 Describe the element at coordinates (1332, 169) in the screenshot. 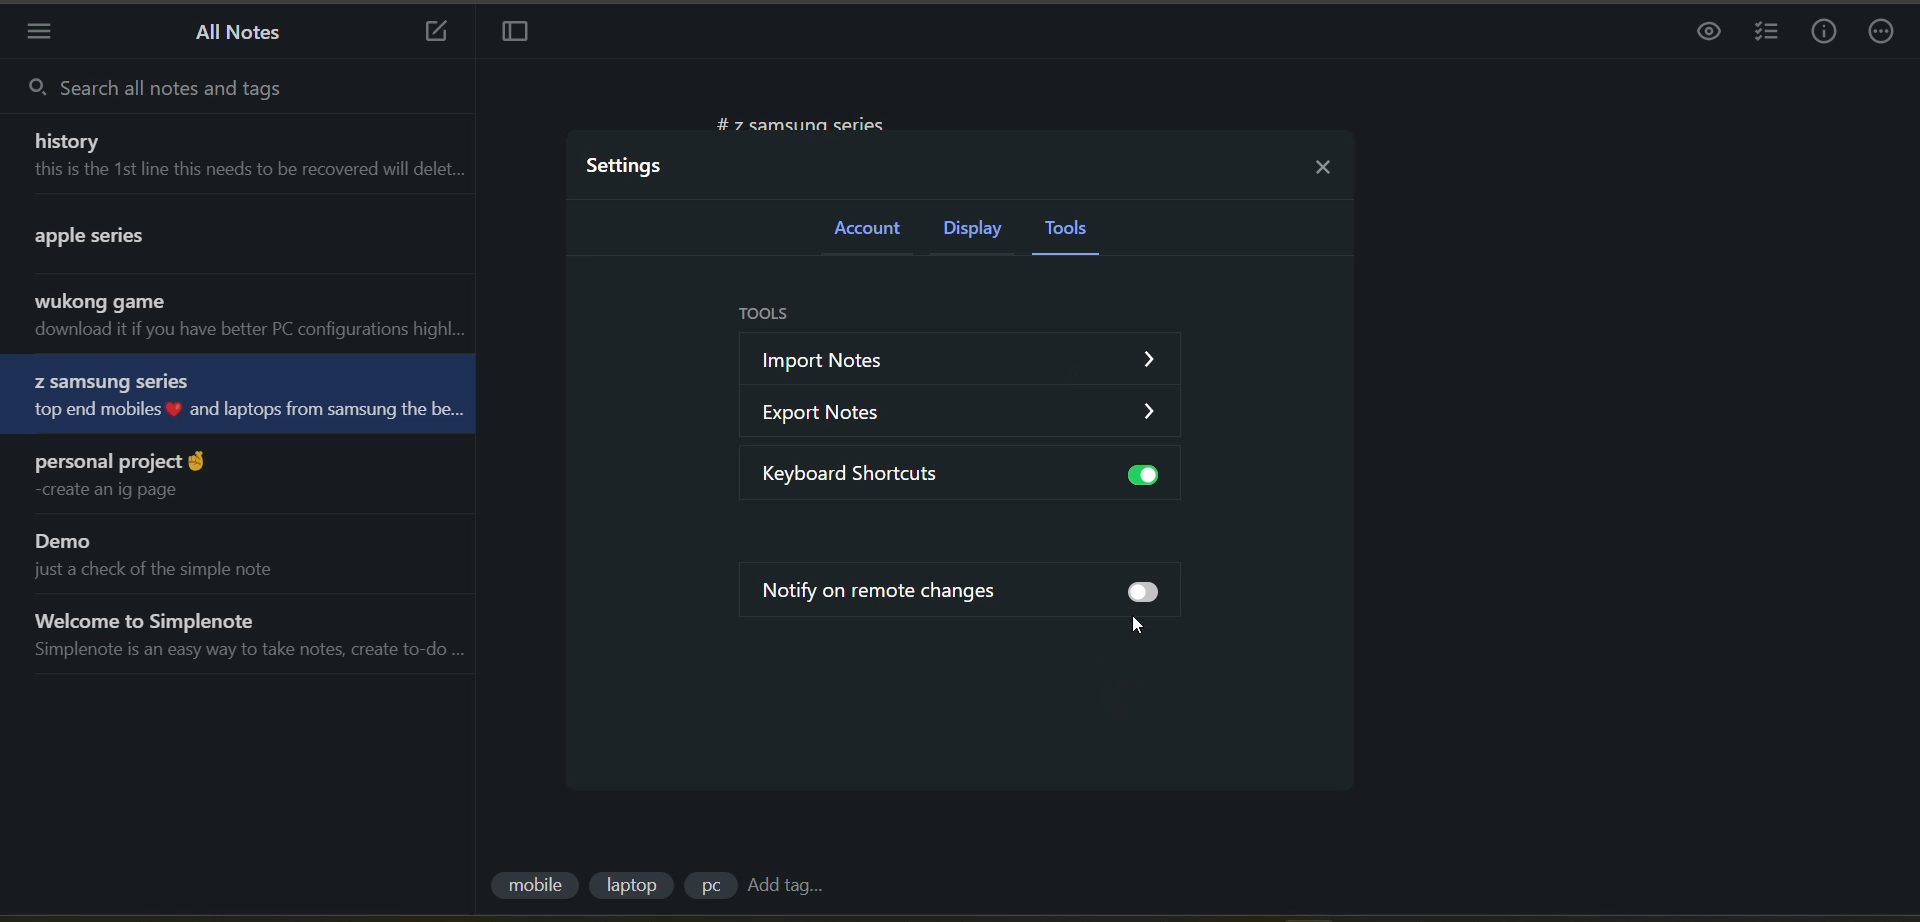

I see `close` at that location.